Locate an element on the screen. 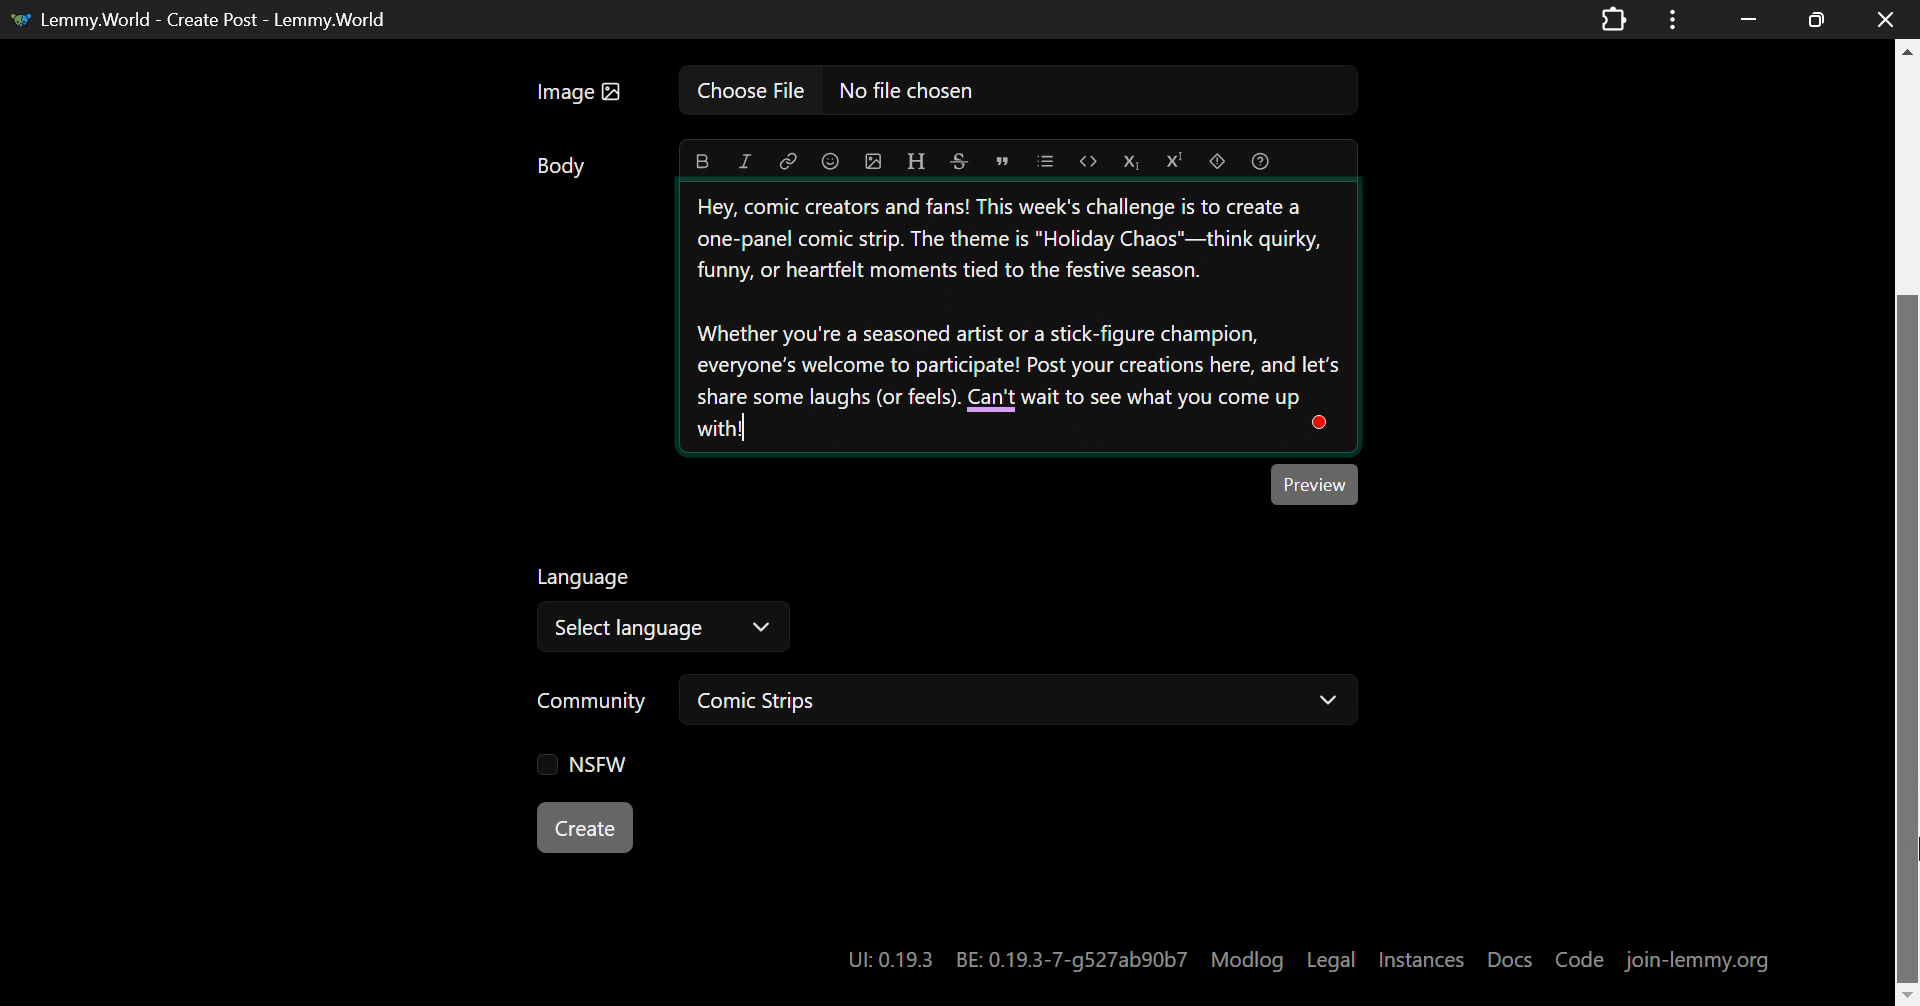  Vertical Scroll Bar is located at coordinates (1908, 531).